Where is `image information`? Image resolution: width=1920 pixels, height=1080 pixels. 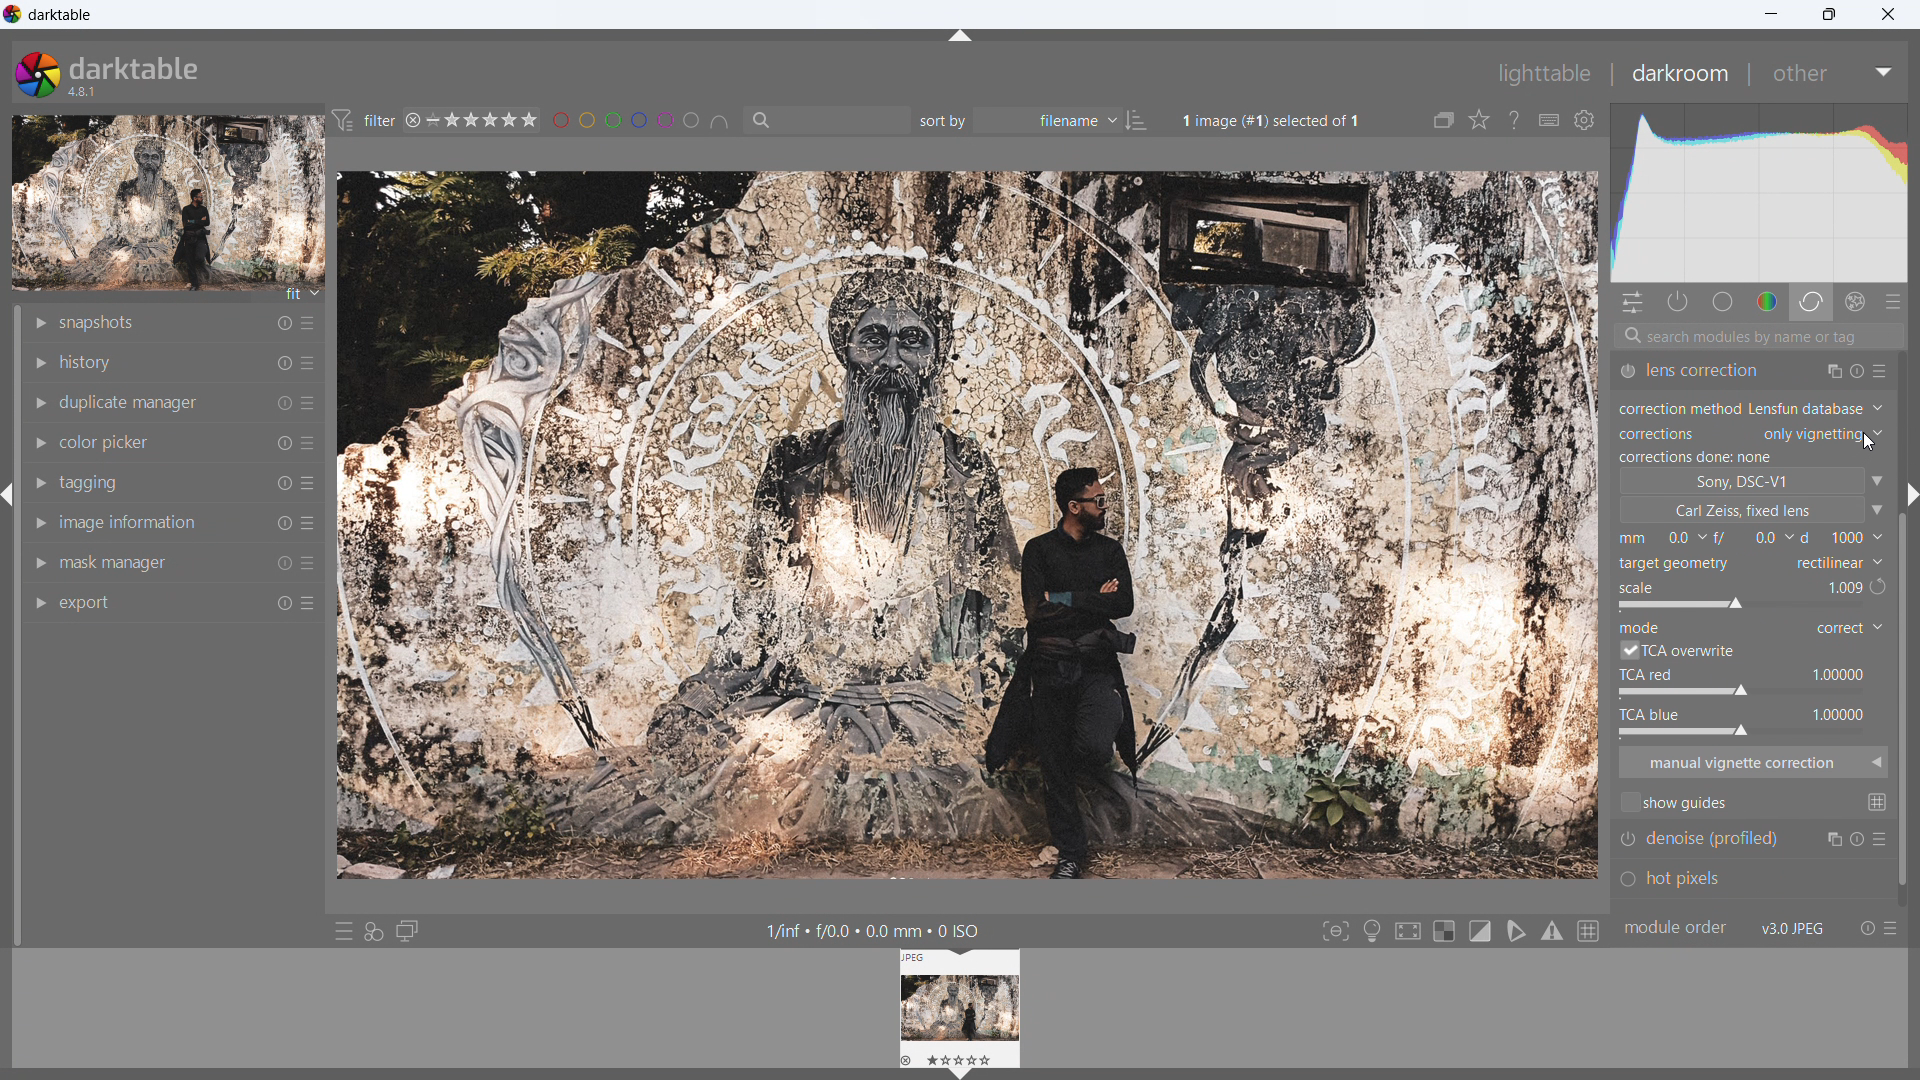 image information is located at coordinates (130, 522).